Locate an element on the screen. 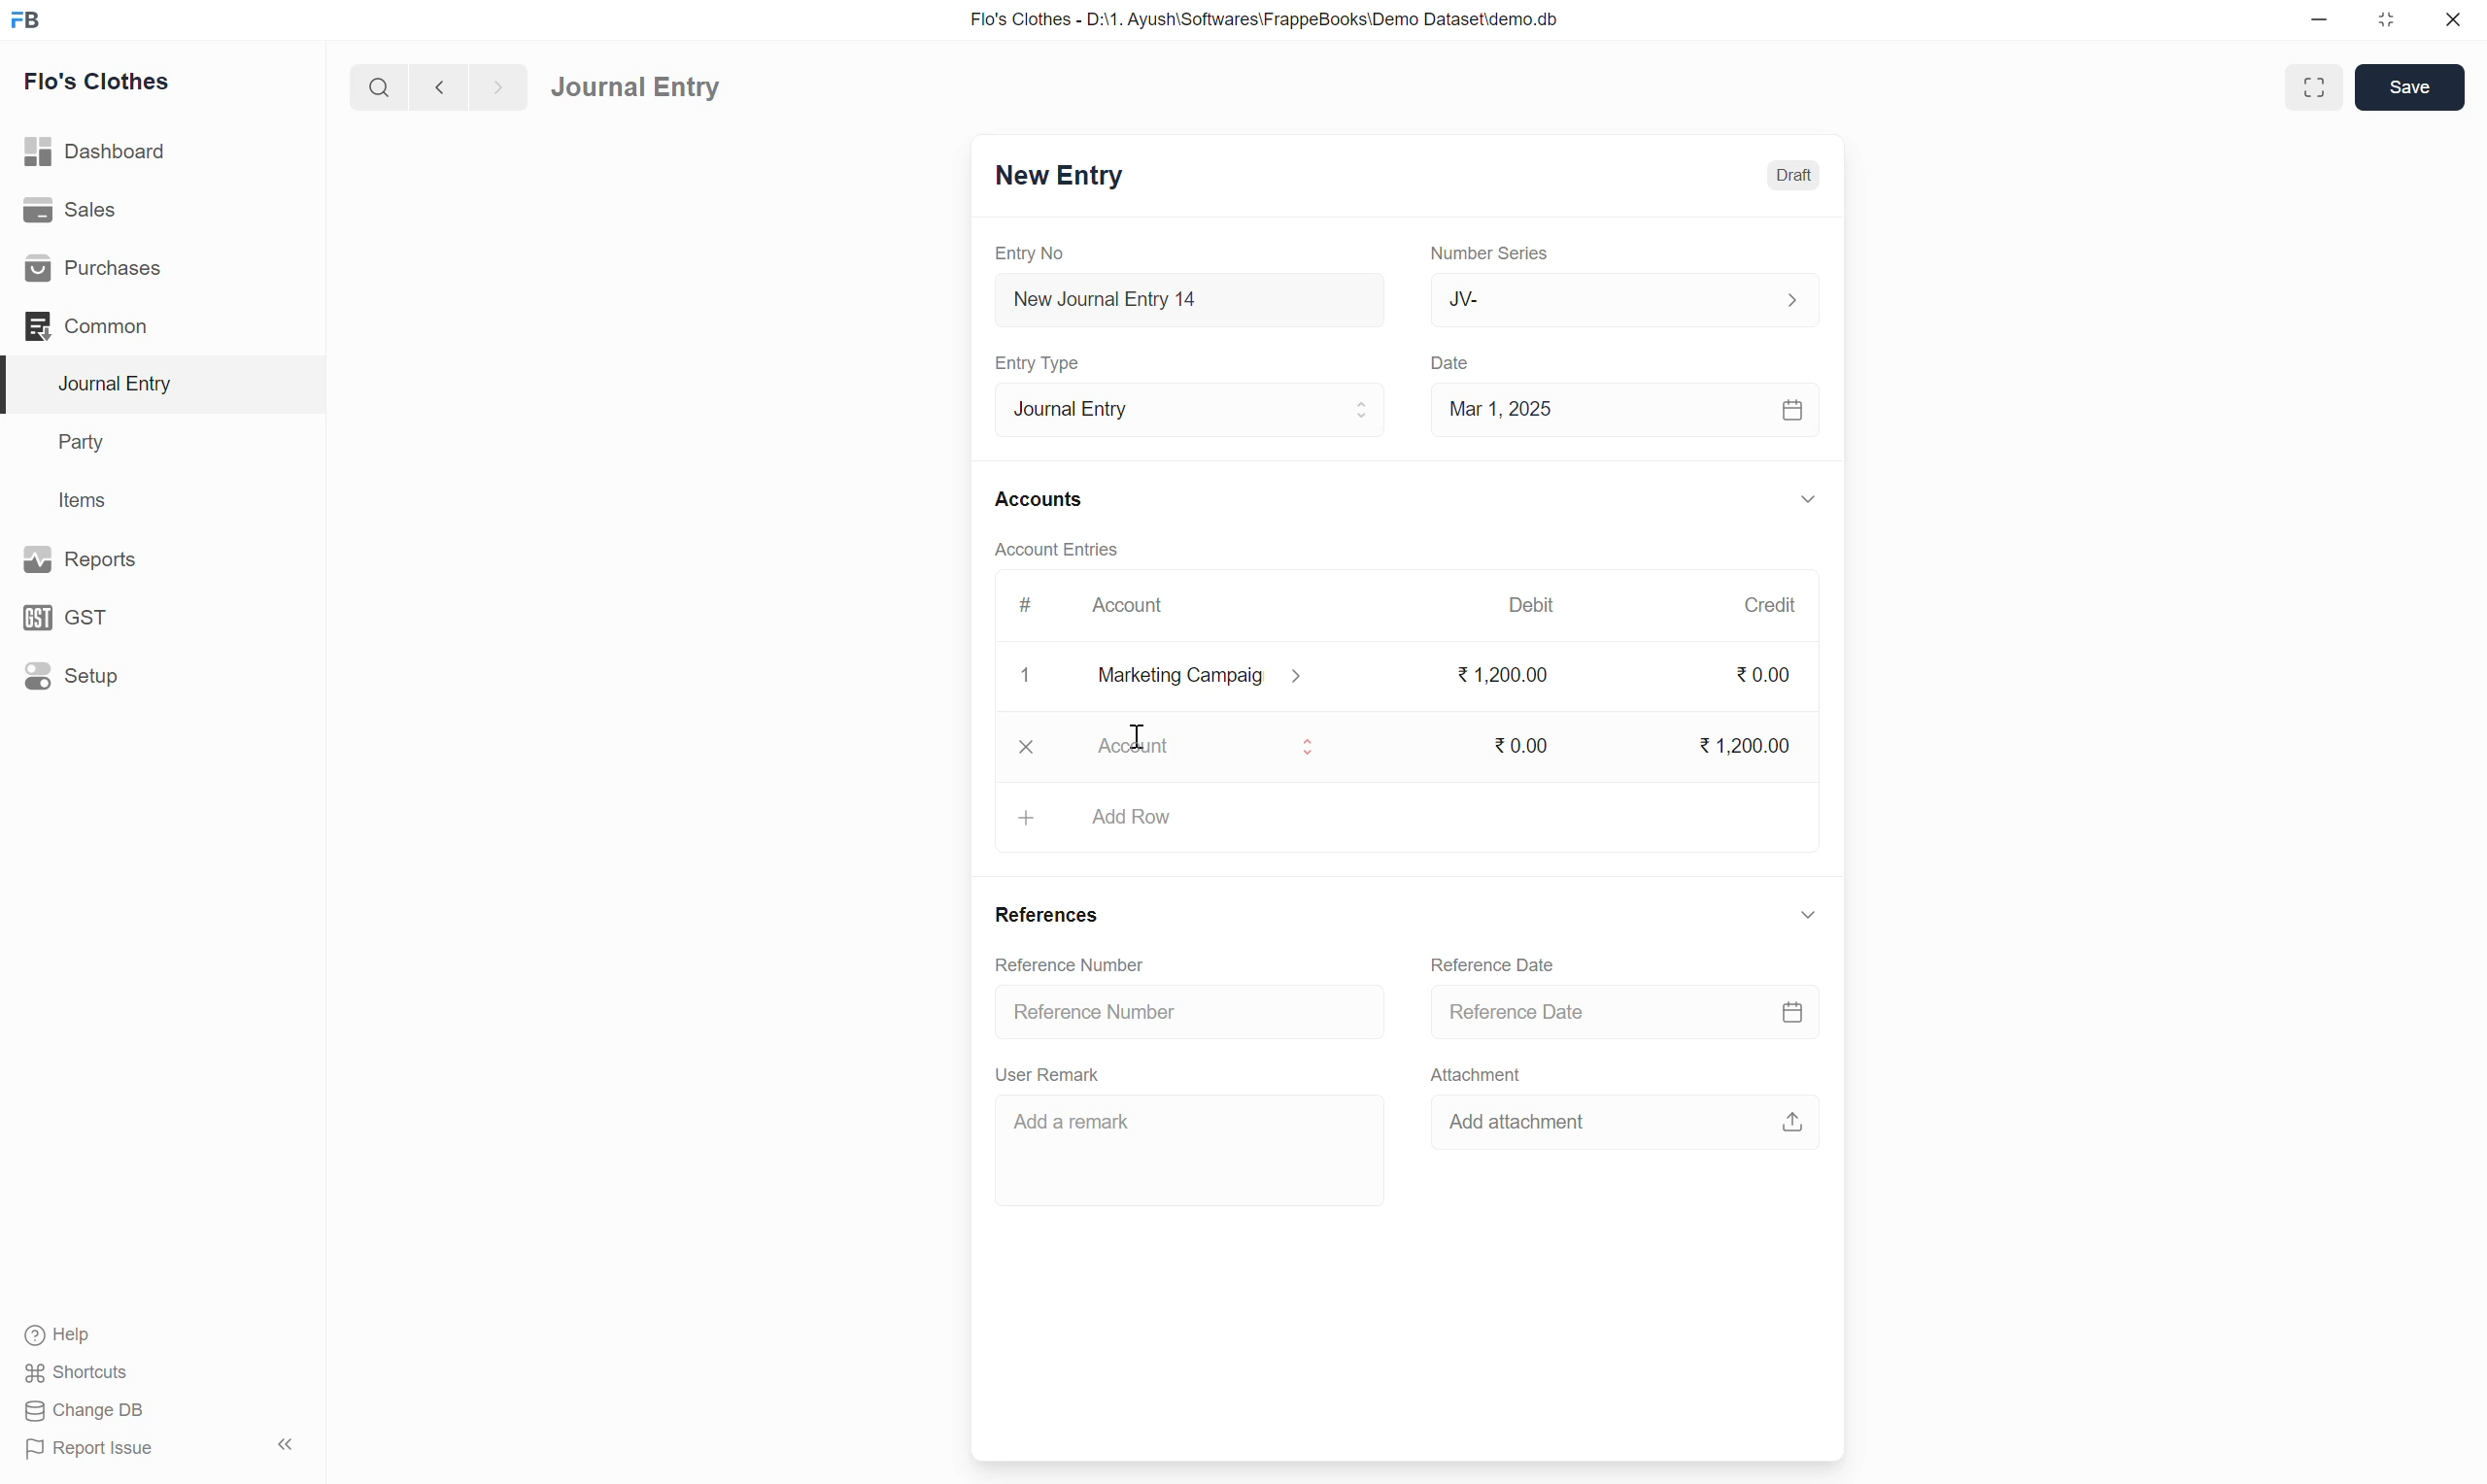 This screenshot has width=2487, height=1484. Sales is located at coordinates (69, 207).